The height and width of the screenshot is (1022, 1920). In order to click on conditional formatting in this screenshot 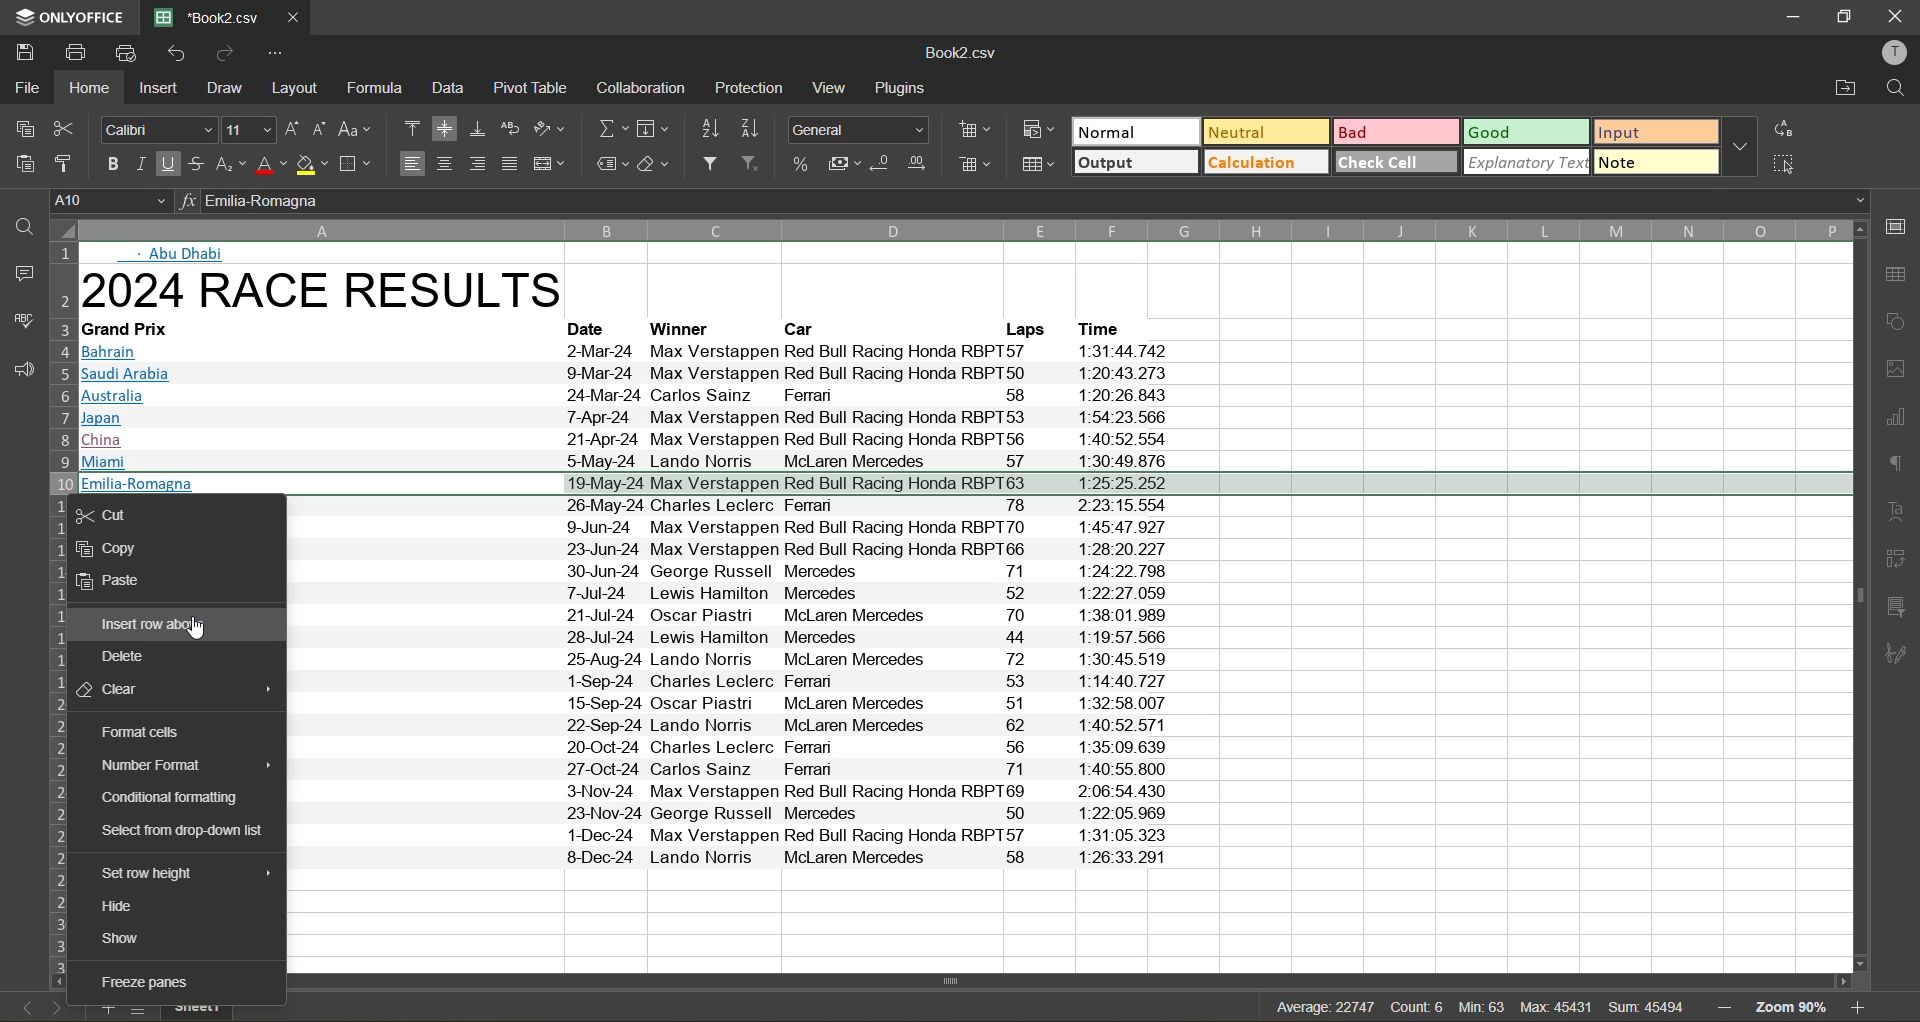, I will do `click(169, 796)`.